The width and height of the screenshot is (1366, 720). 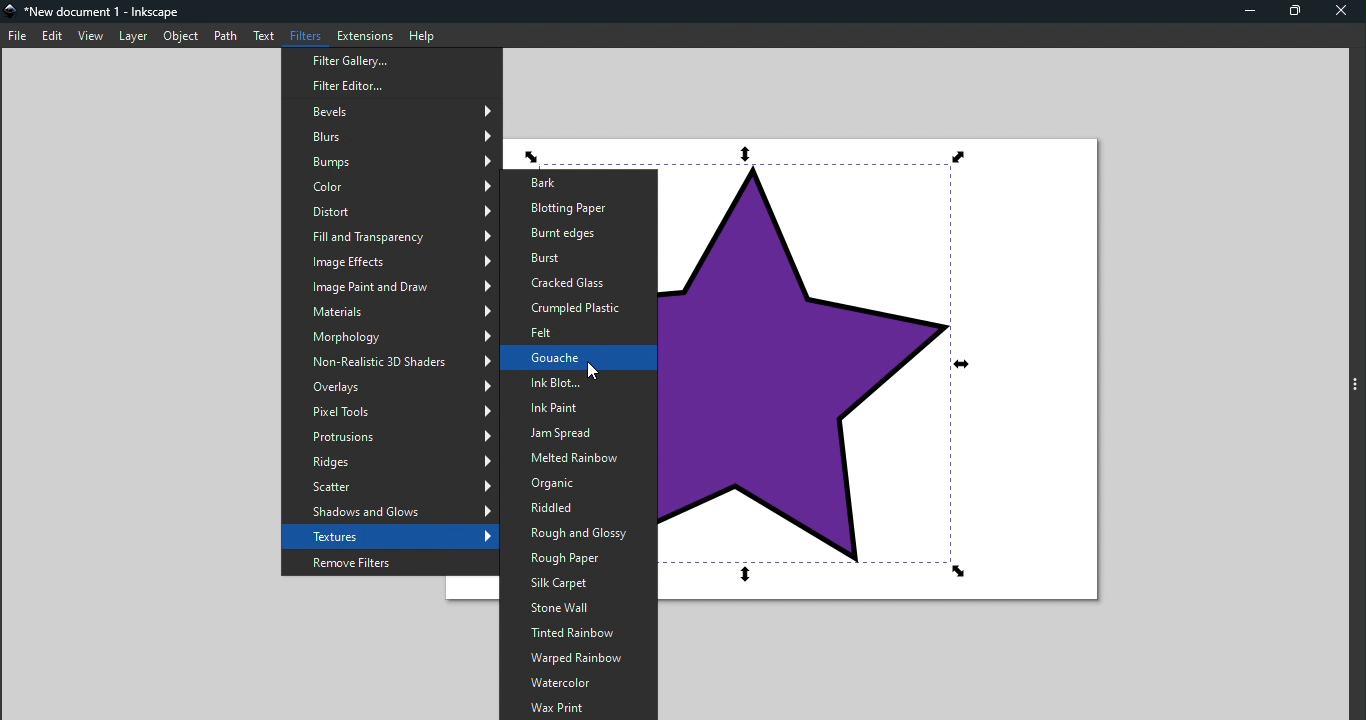 What do you see at coordinates (580, 683) in the screenshot?
I see `Watercolor` at bounding box center [580, 683].